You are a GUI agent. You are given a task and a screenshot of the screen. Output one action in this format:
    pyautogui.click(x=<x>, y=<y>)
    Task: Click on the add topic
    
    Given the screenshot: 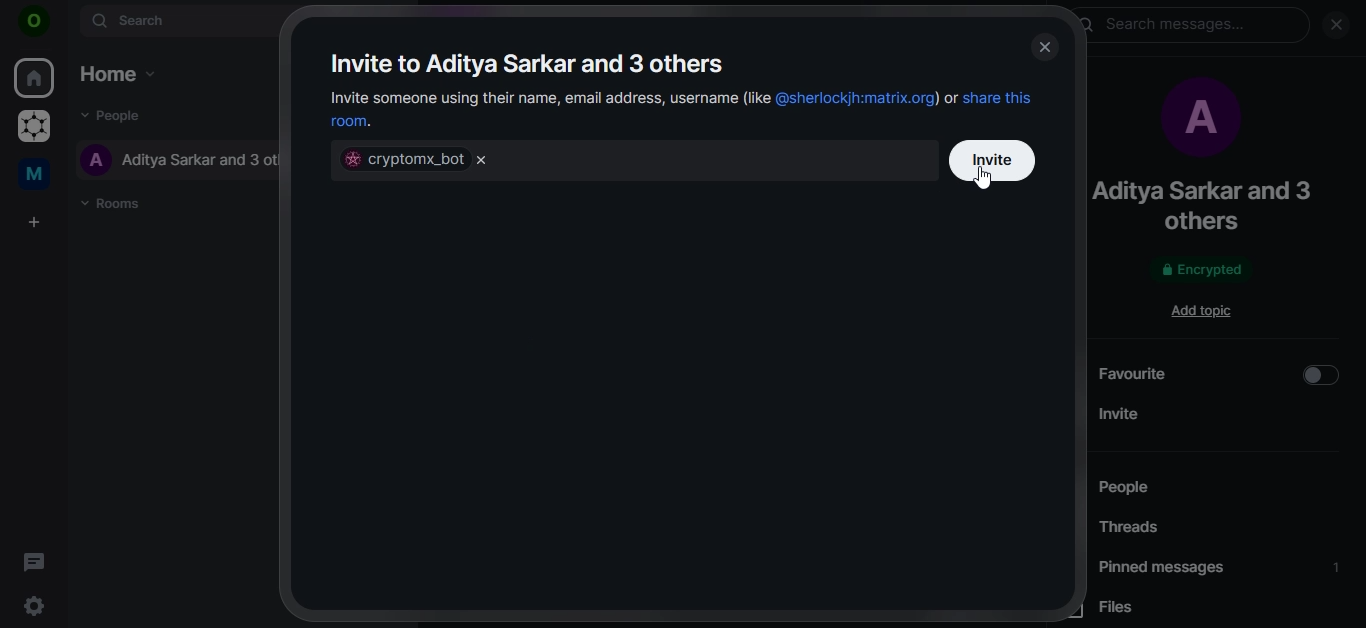 What is the action you would take?
    pyautogui.click(x=1208, y=310)
    